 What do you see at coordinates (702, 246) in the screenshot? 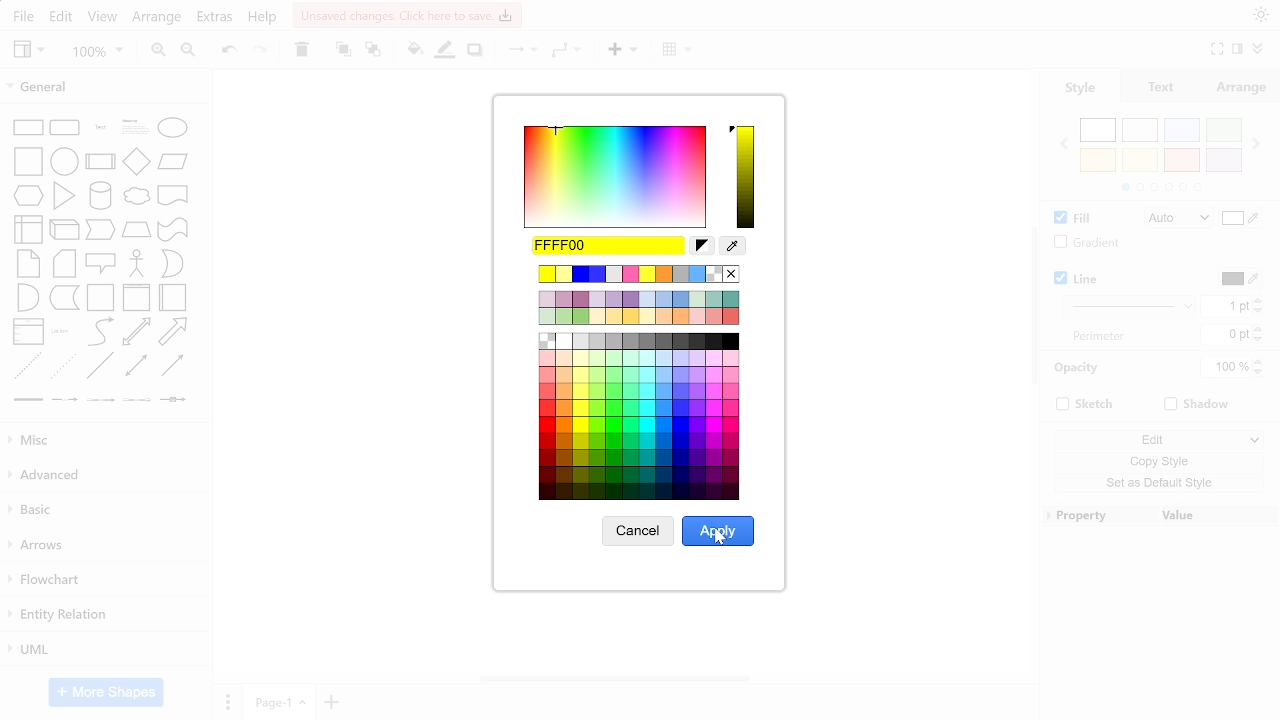
I see `reset` at bounding box center [702, 246].